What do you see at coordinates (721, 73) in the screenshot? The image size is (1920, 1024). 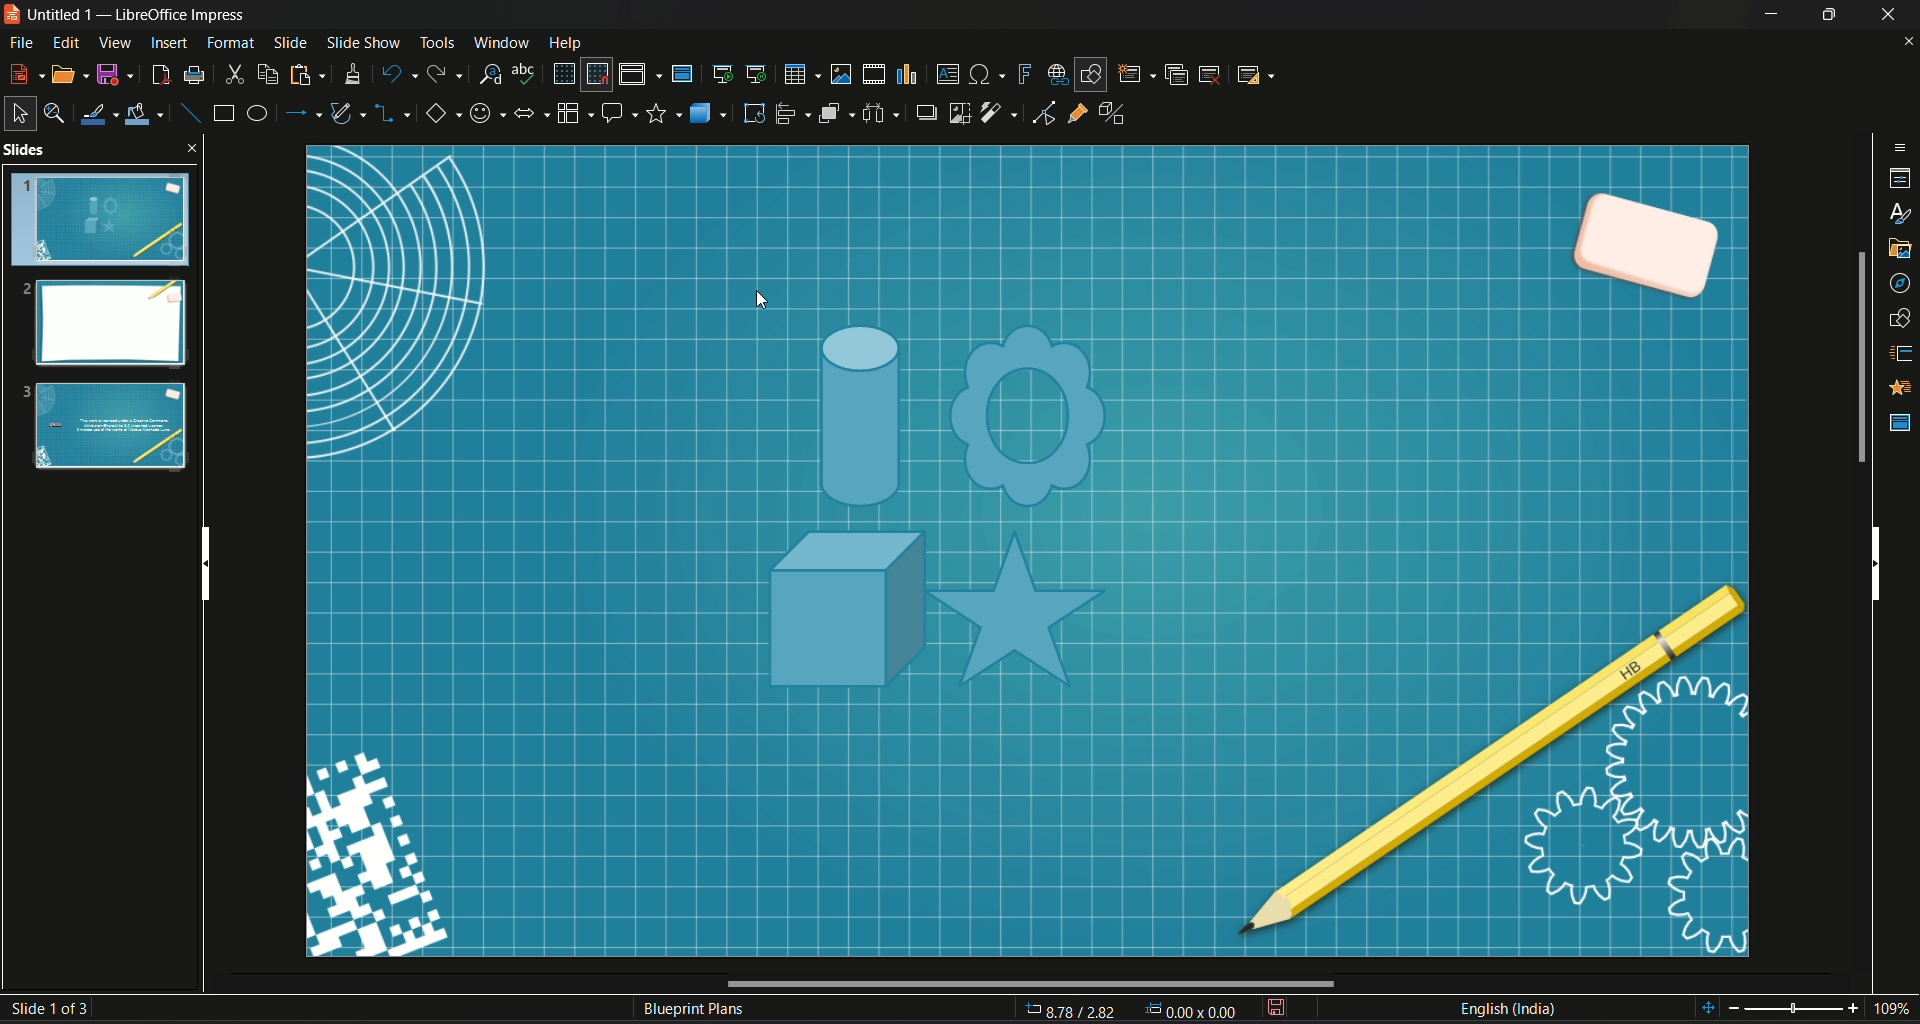 I see `start from first slide` at bounding box center [721, 73].